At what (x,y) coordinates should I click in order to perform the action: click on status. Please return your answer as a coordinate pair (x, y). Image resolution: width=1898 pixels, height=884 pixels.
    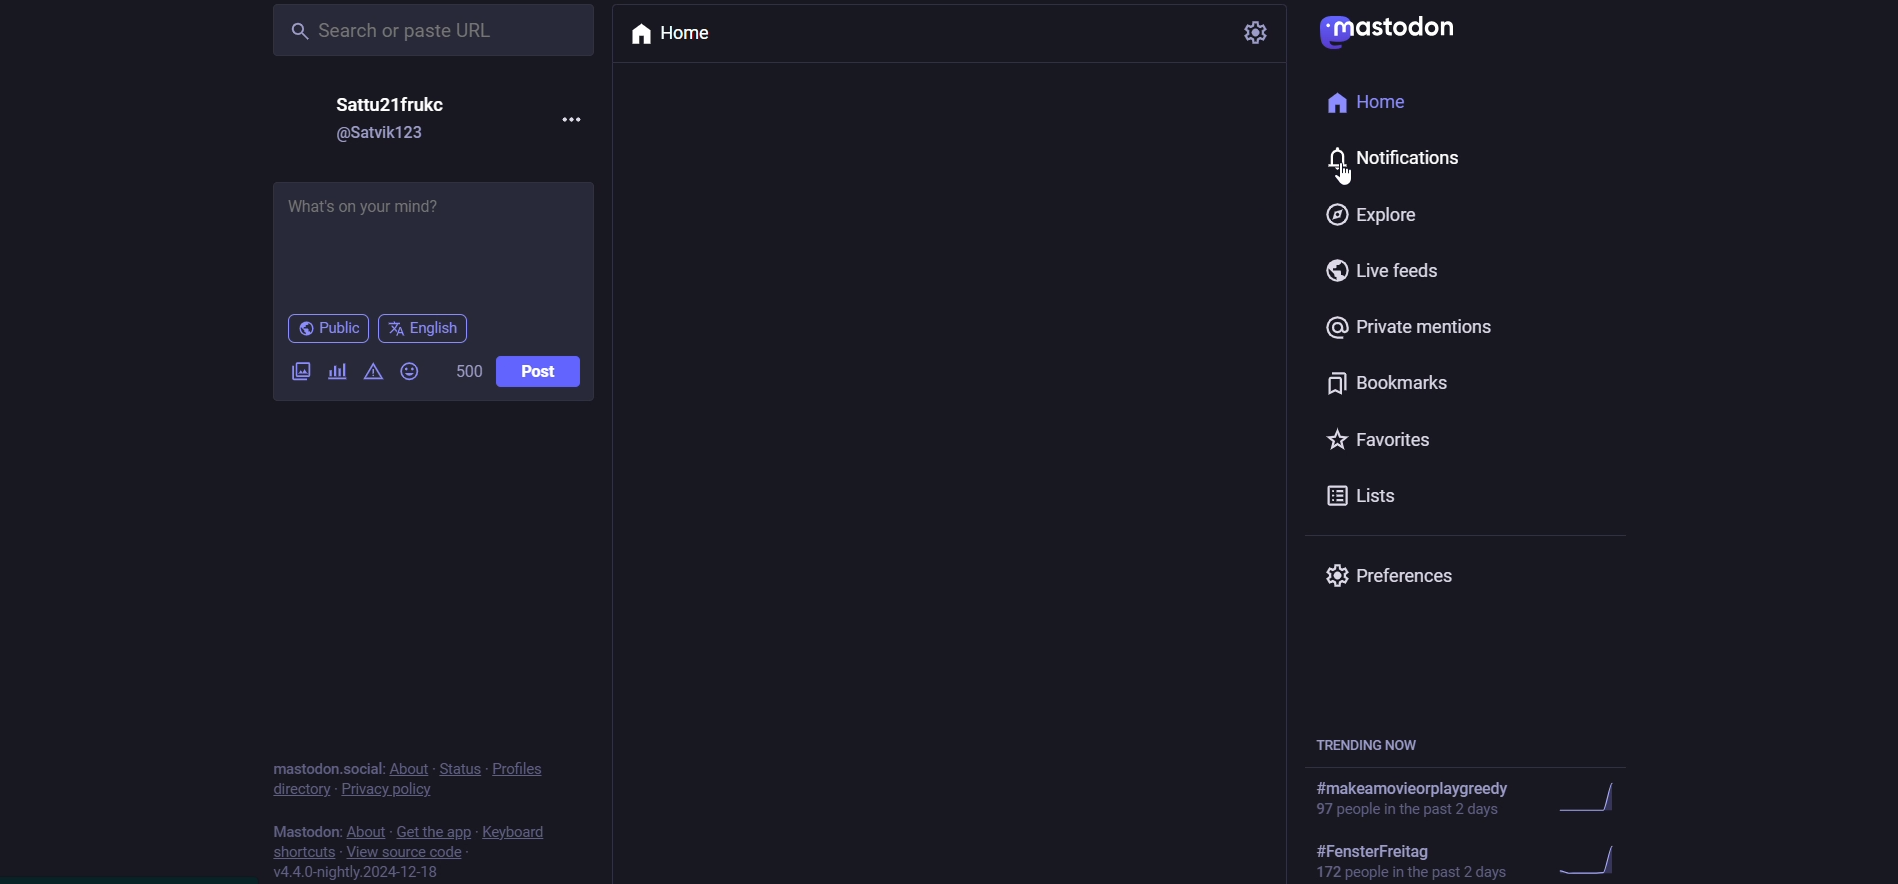
    Looking at the image, I should click on (462, 770).